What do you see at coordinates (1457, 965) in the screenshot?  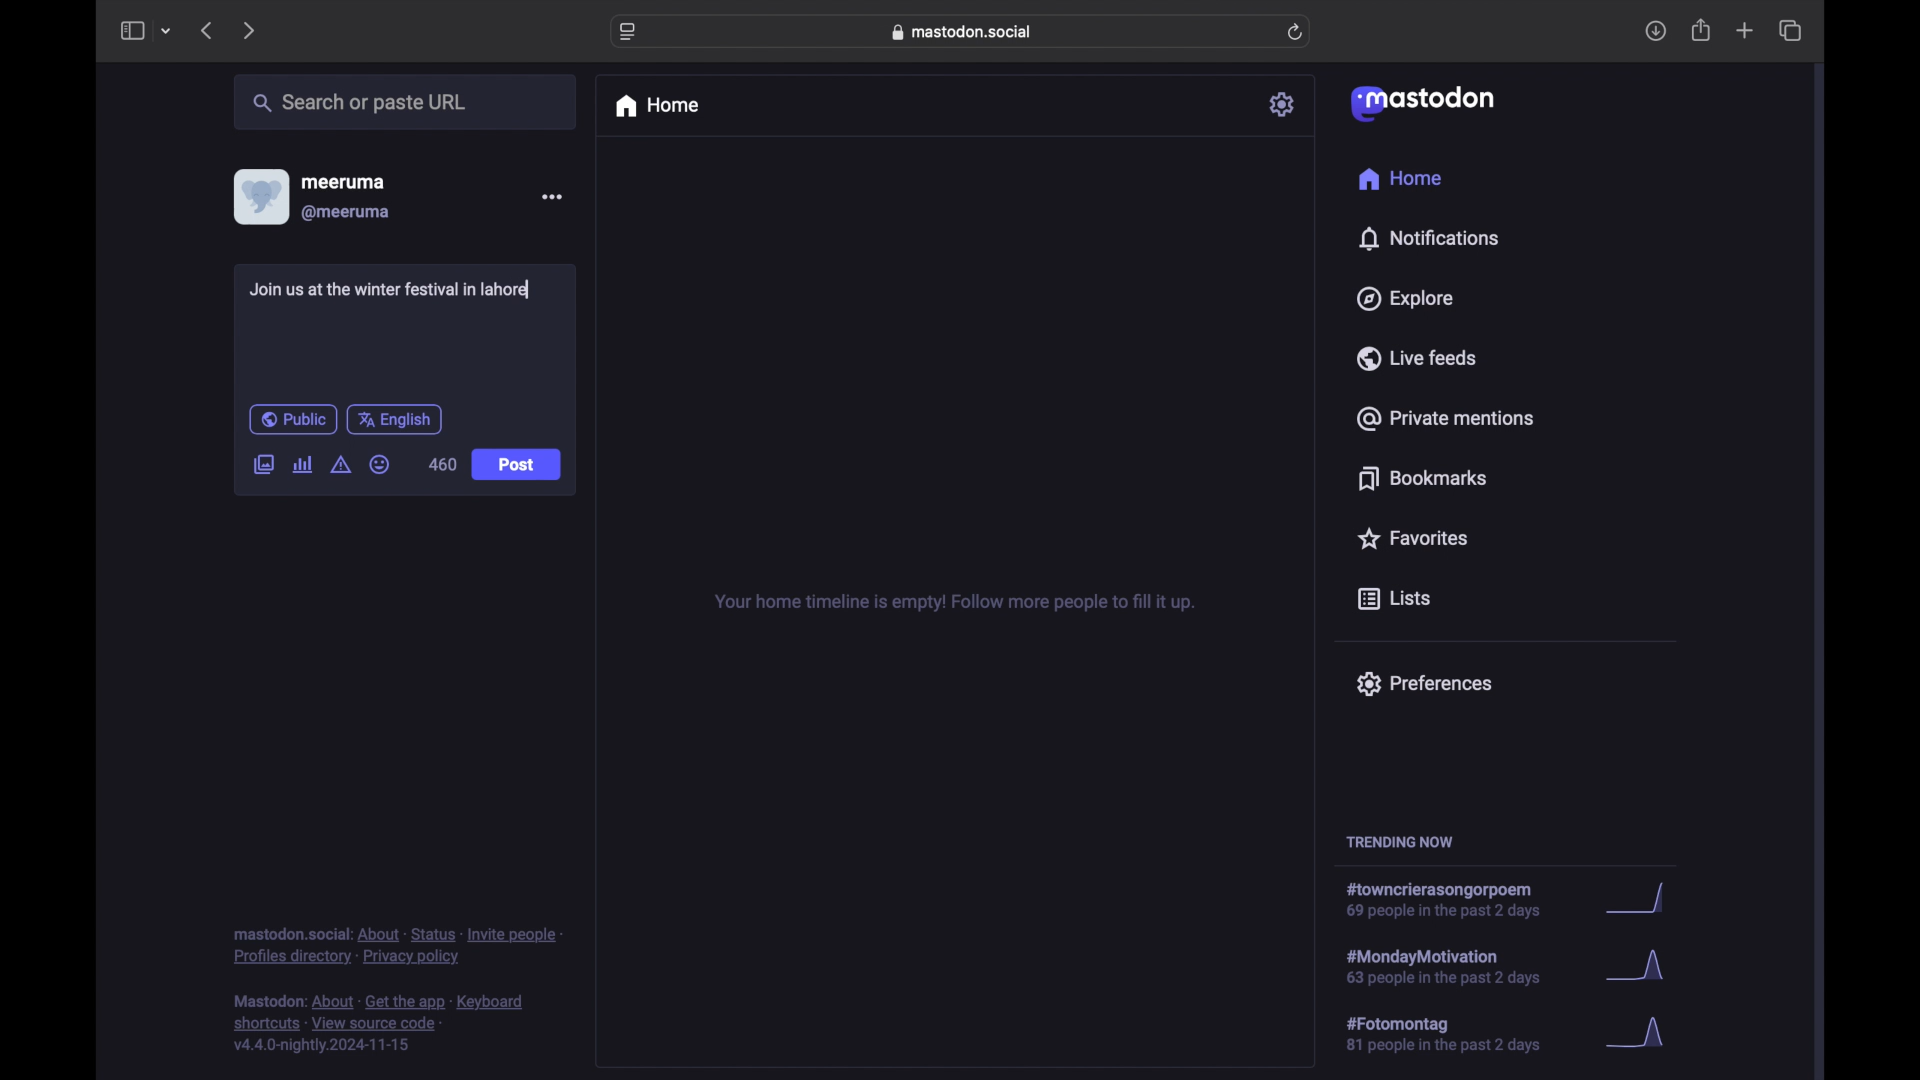 I see `hashtag trend` at bounding box center [1457, 965].